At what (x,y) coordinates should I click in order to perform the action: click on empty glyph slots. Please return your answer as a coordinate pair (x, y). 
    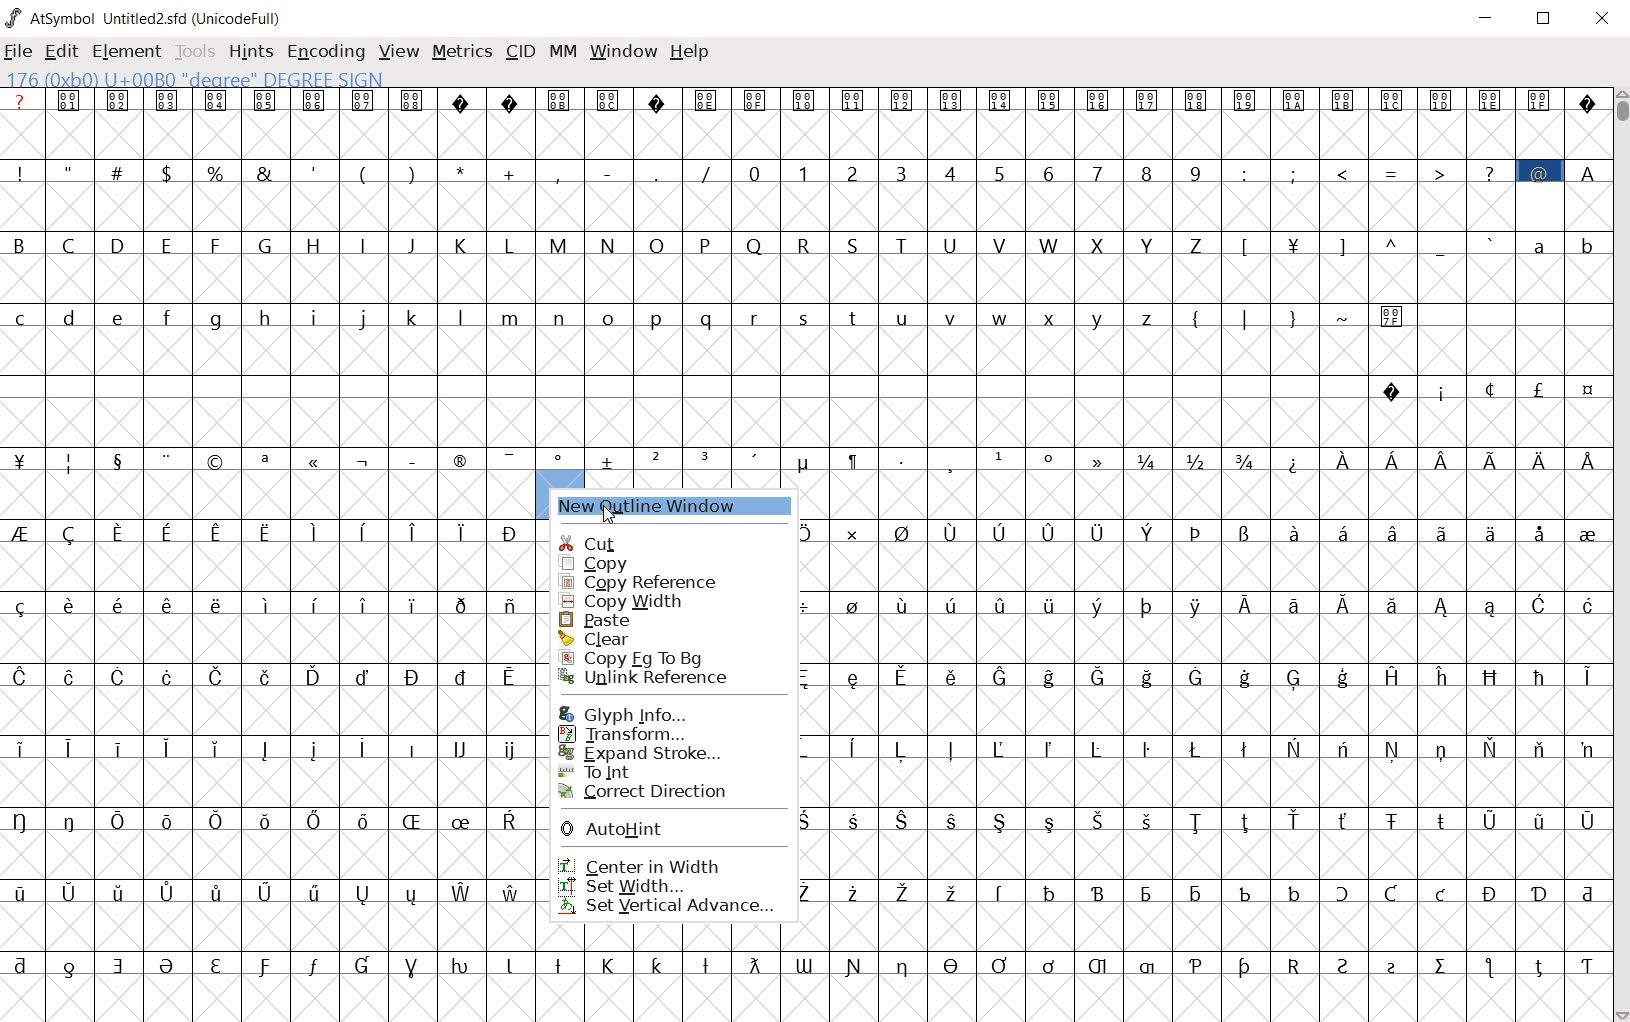
    Looking at the image, I should click on (1205, 711).